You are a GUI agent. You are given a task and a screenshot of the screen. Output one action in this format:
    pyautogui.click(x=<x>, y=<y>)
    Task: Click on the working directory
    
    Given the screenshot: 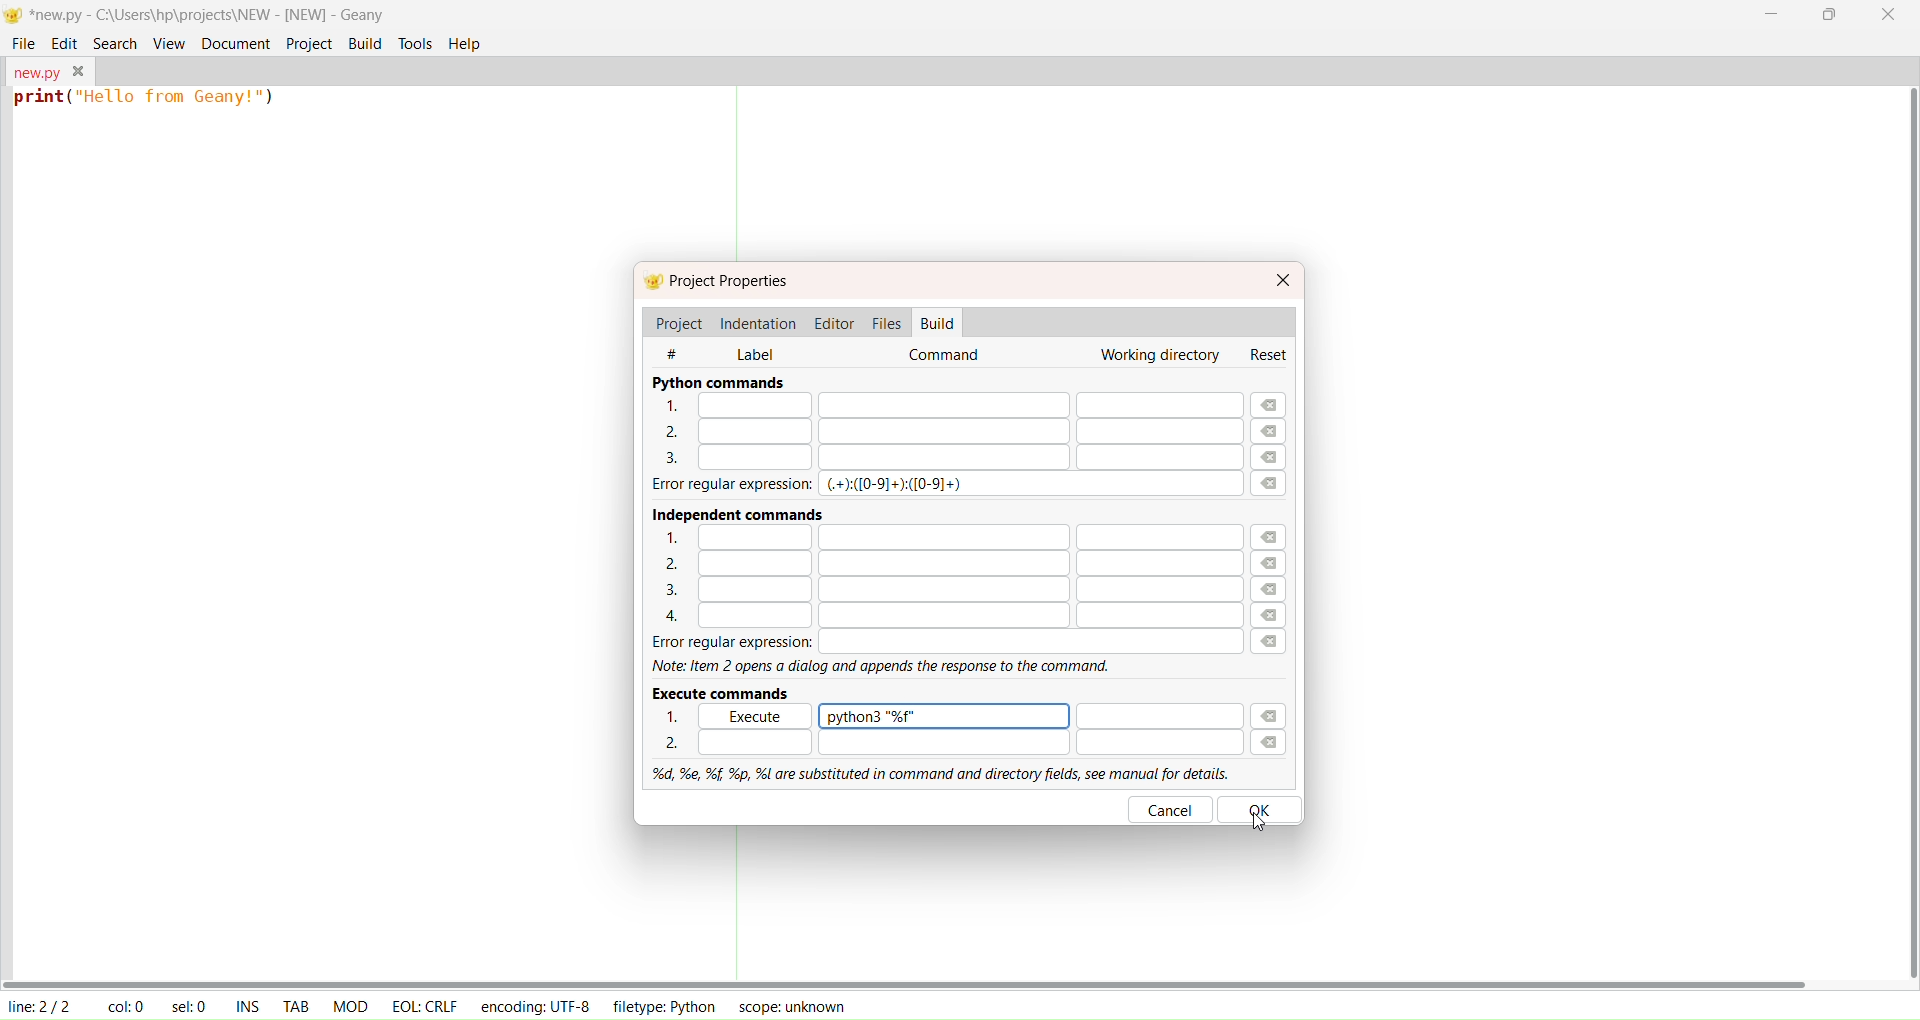 What is the action you would take?
    pyautogui.click(x=1157, y=356)
    